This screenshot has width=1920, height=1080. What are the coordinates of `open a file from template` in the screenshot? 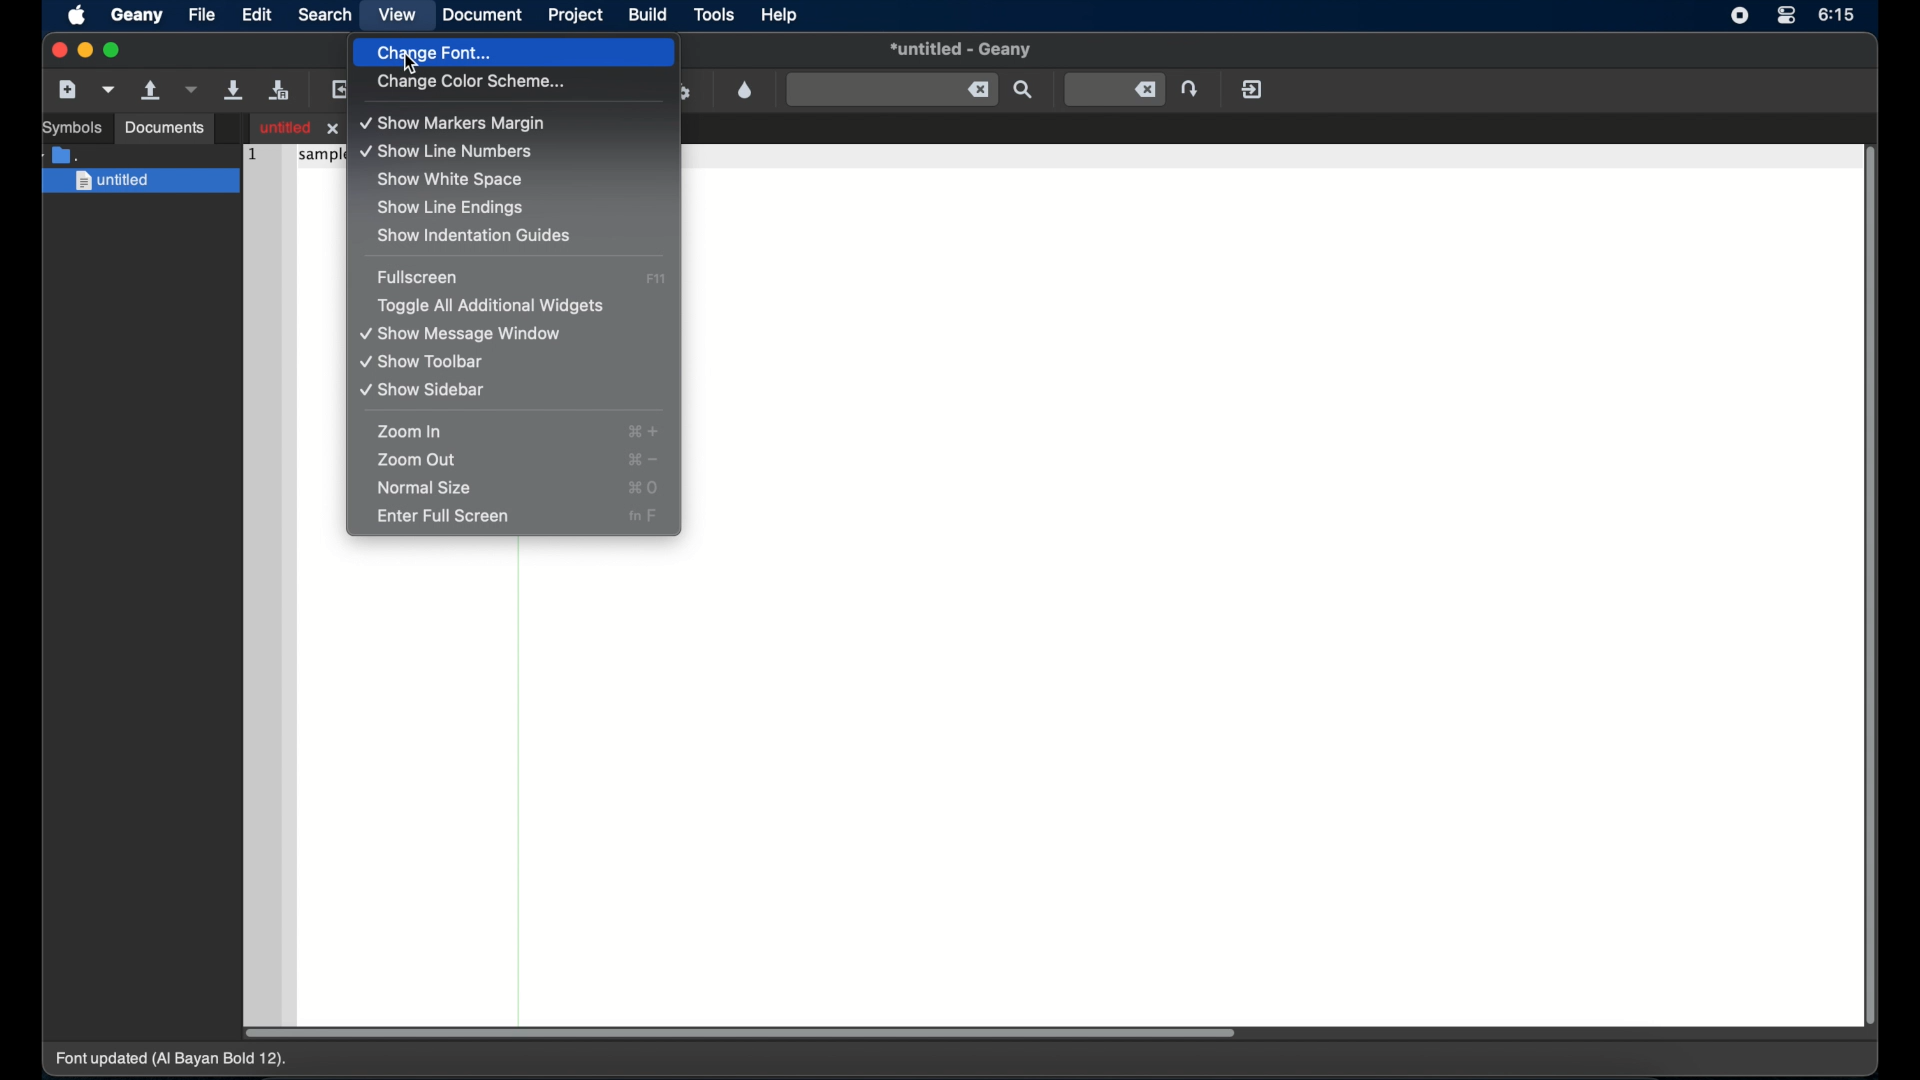 It's located at (111, 89).